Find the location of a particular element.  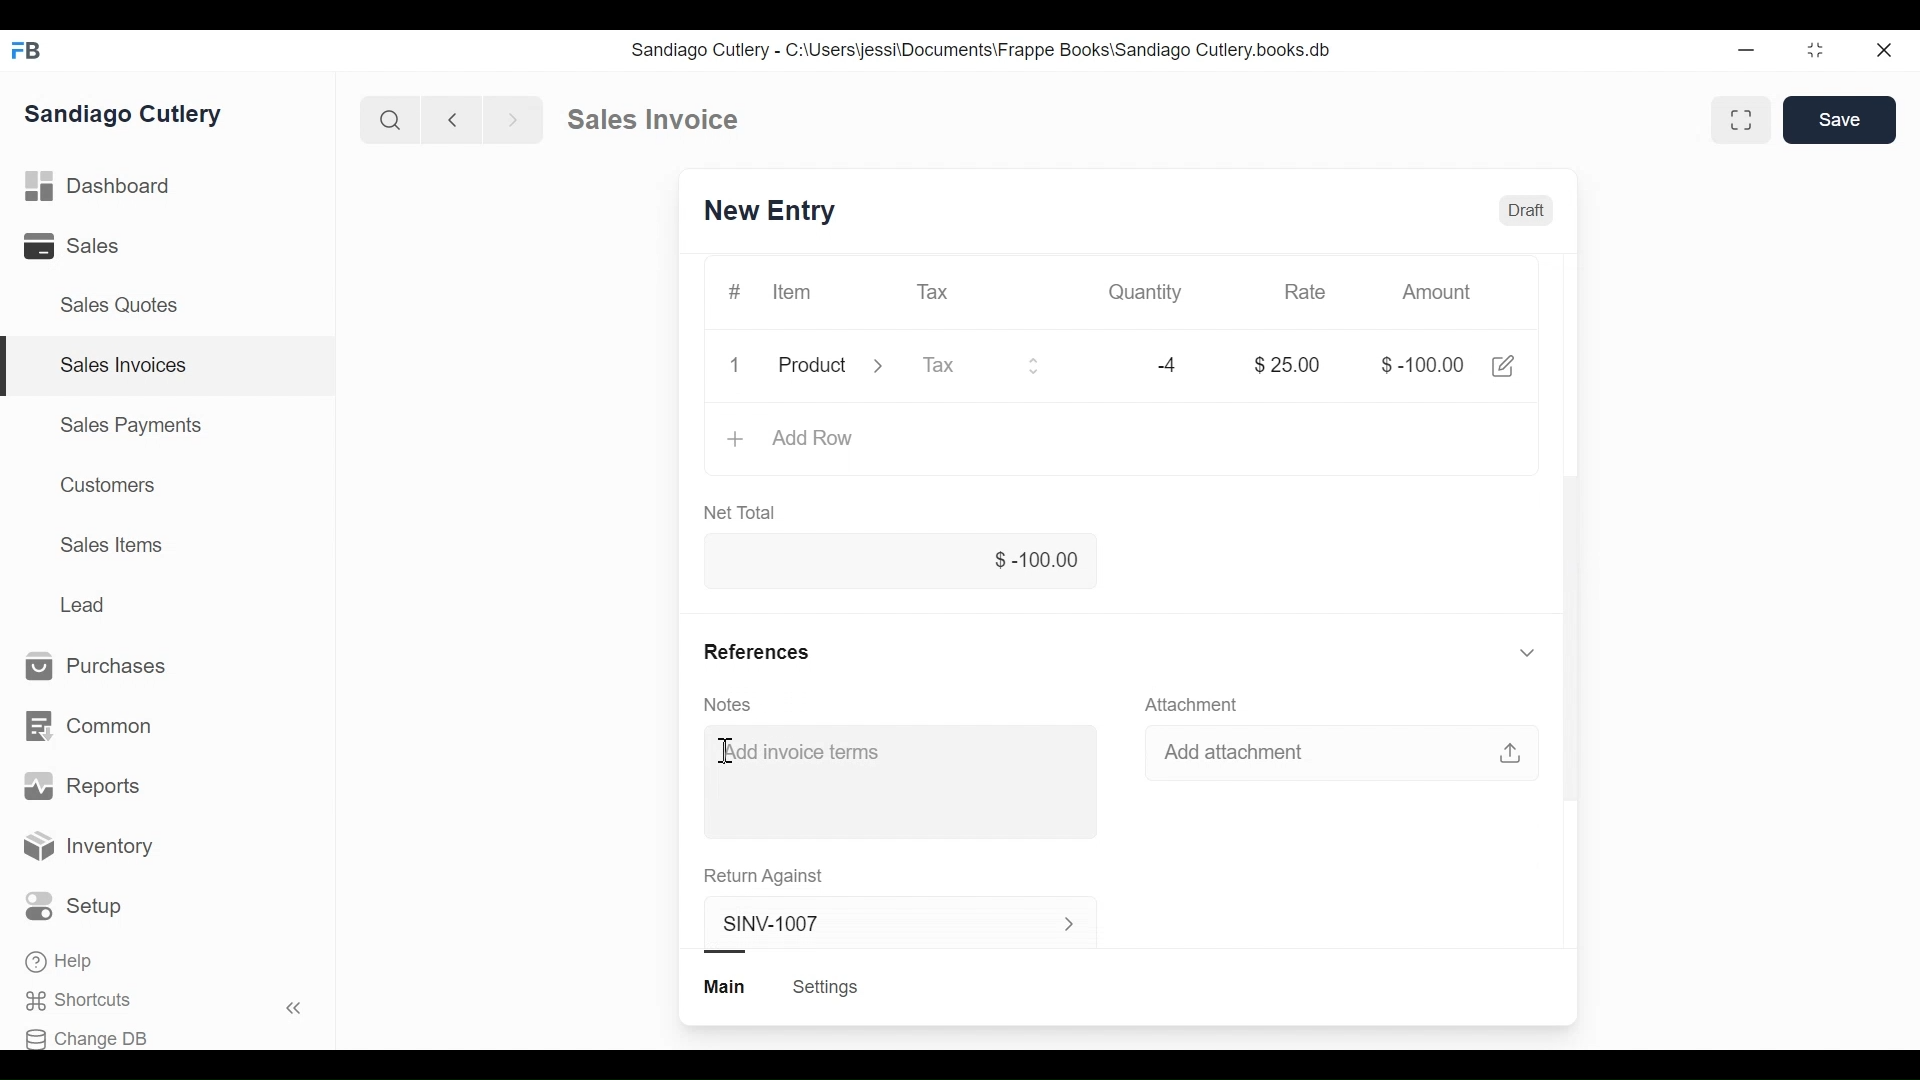

Previous is located at coordinates (454, 119).